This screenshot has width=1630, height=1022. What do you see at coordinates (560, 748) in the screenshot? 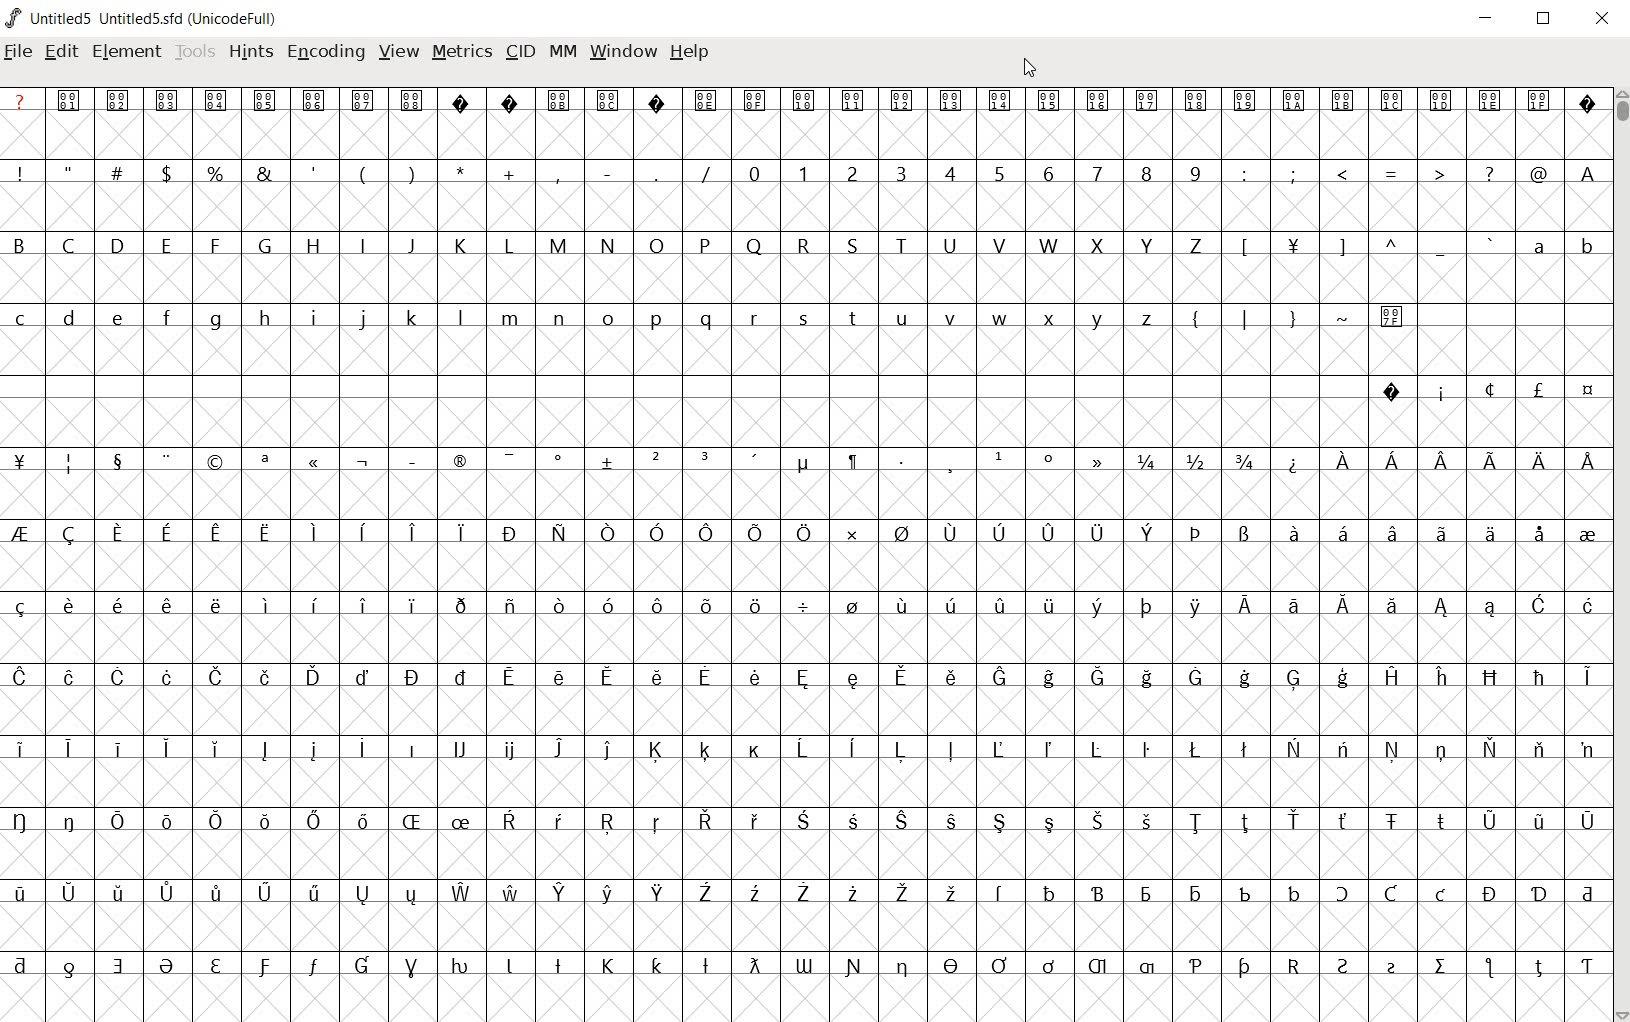
I see `Symbol` at bounding box center [560, 748].